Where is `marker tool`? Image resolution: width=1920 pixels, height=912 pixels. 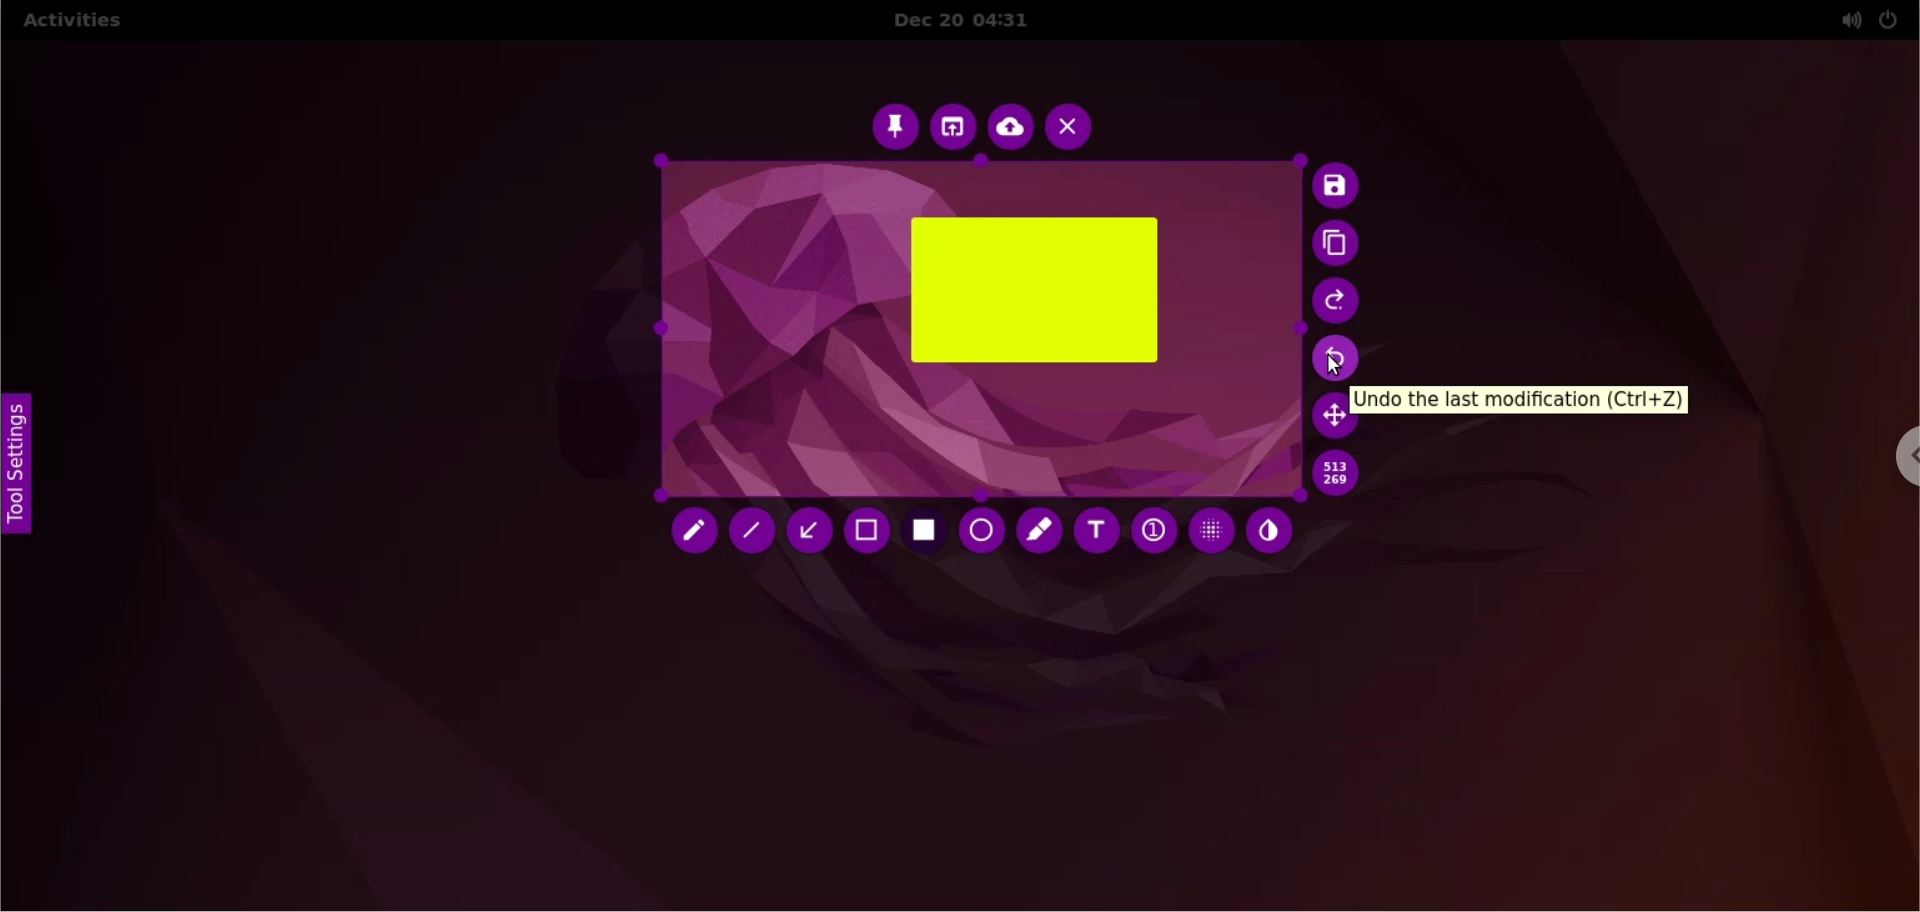
marker tool is located at coordinates (1039, 534).